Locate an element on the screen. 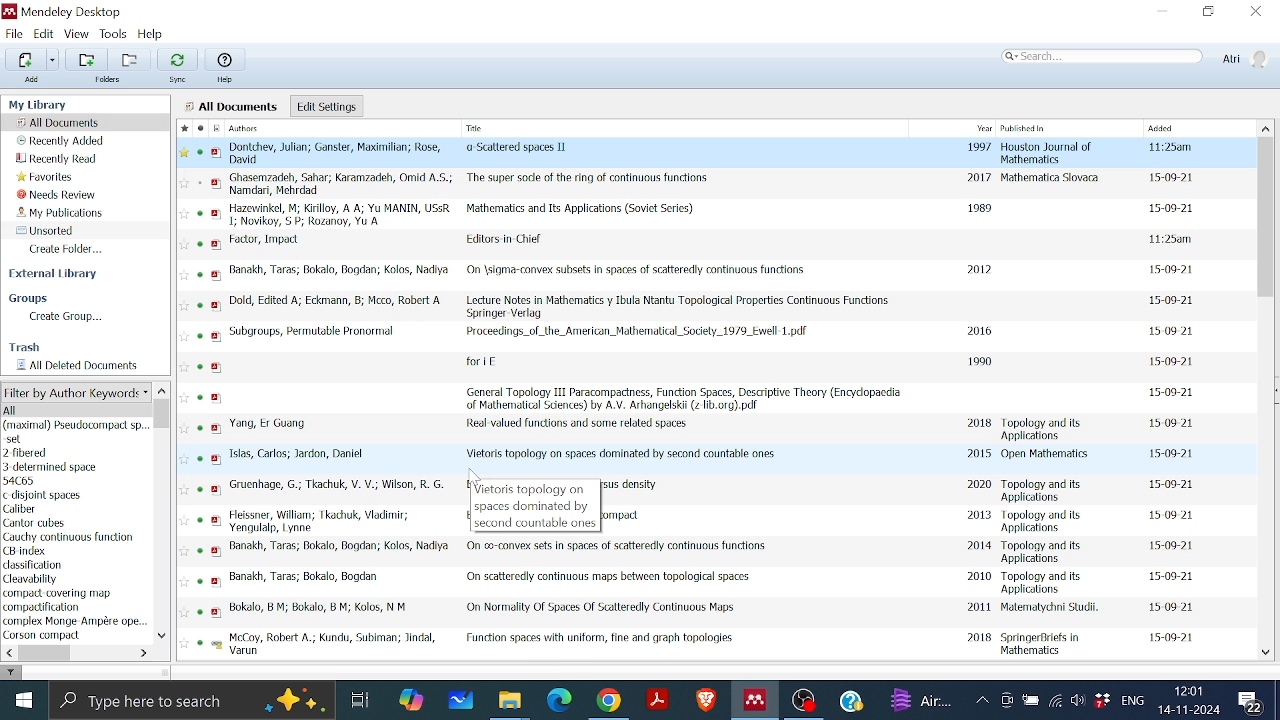  Search is located at coordinates (1102, 55).